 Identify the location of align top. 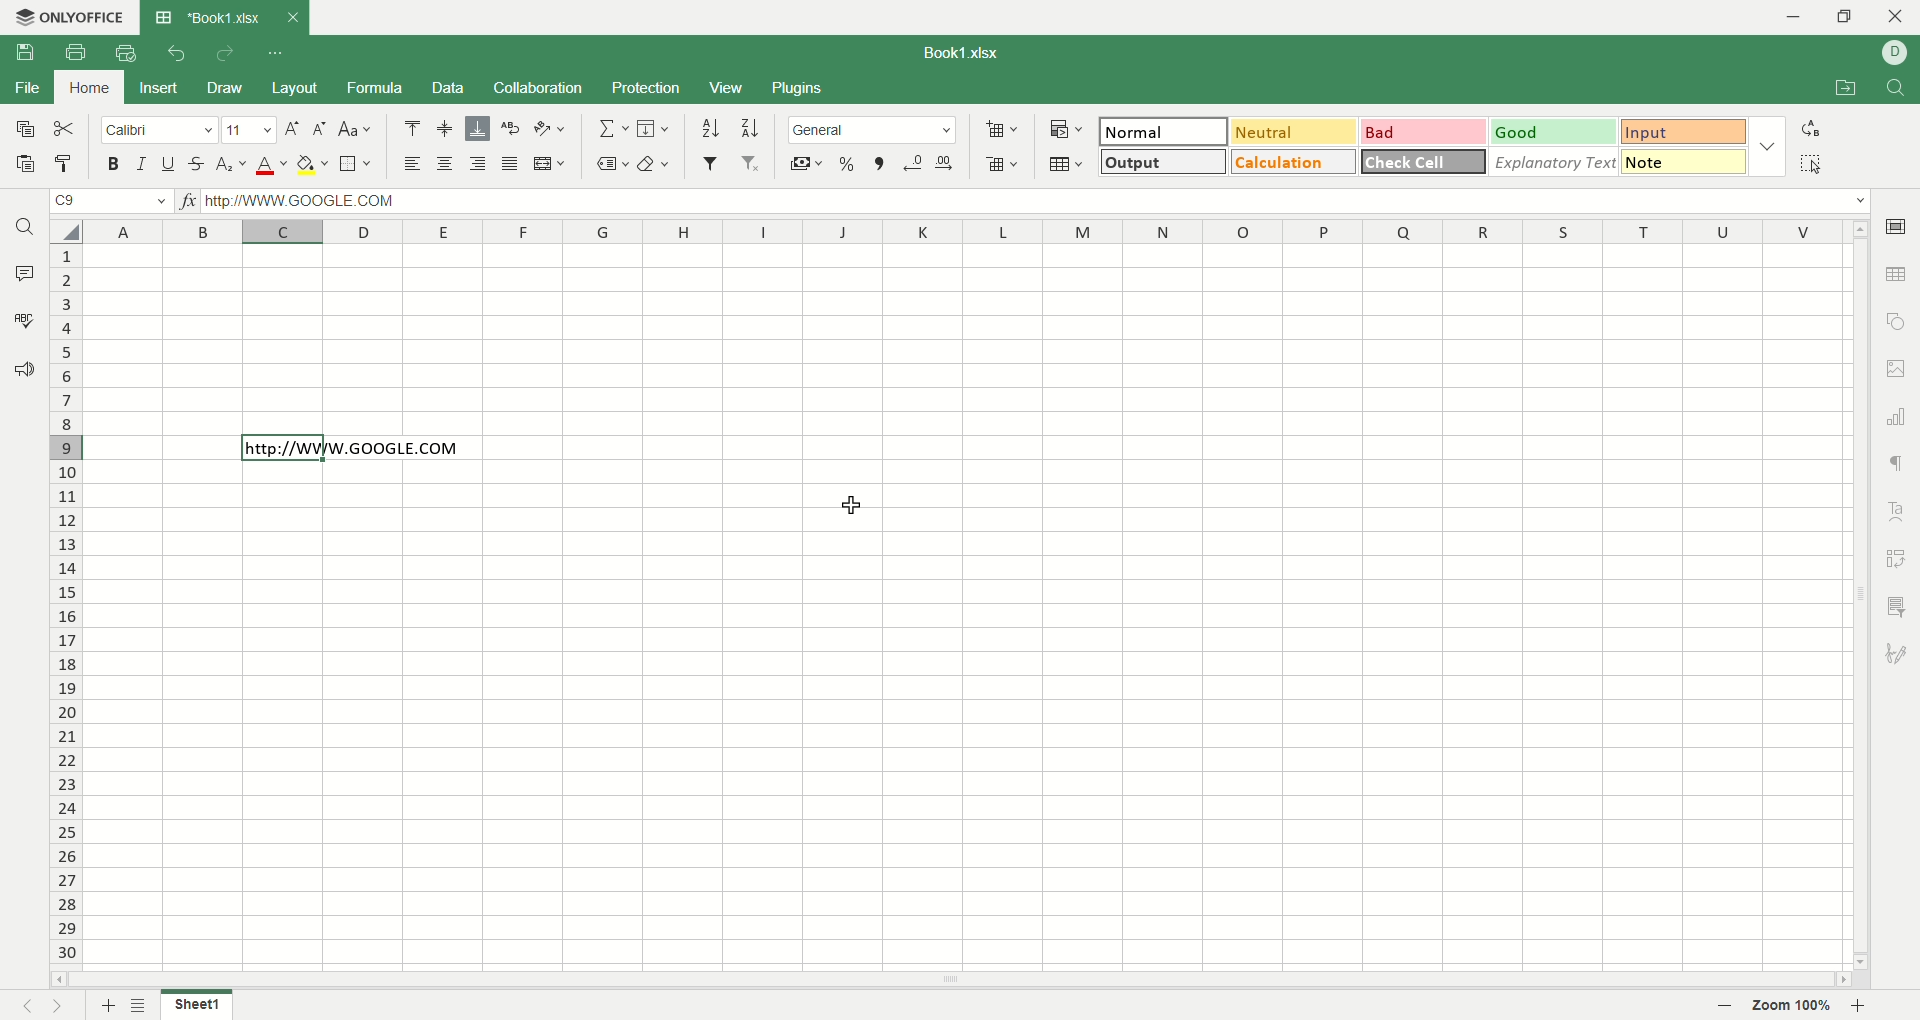
(410, 127).